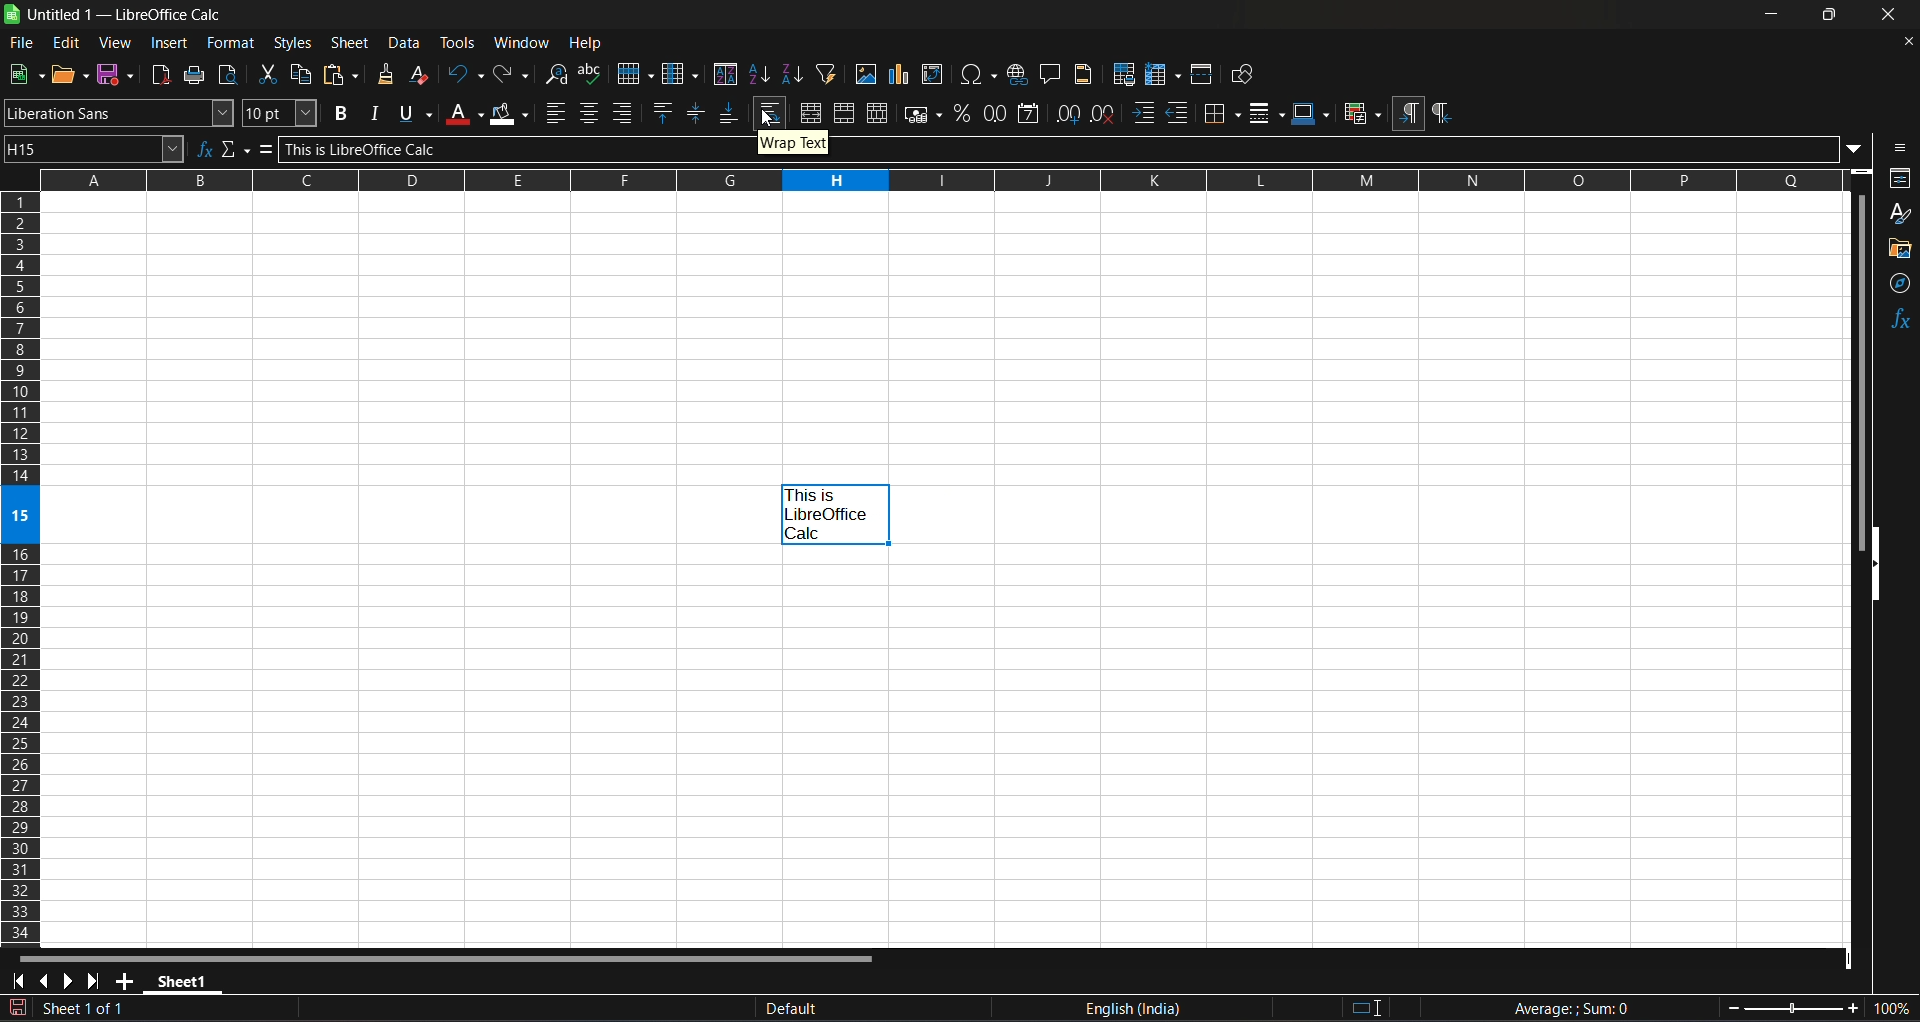 Image resolution: width=1920 pixels, height=1022 pixels. What do you see at coordinates (119, 113) in the screenshot?
I see `font name` at bounding box center [119, 113].